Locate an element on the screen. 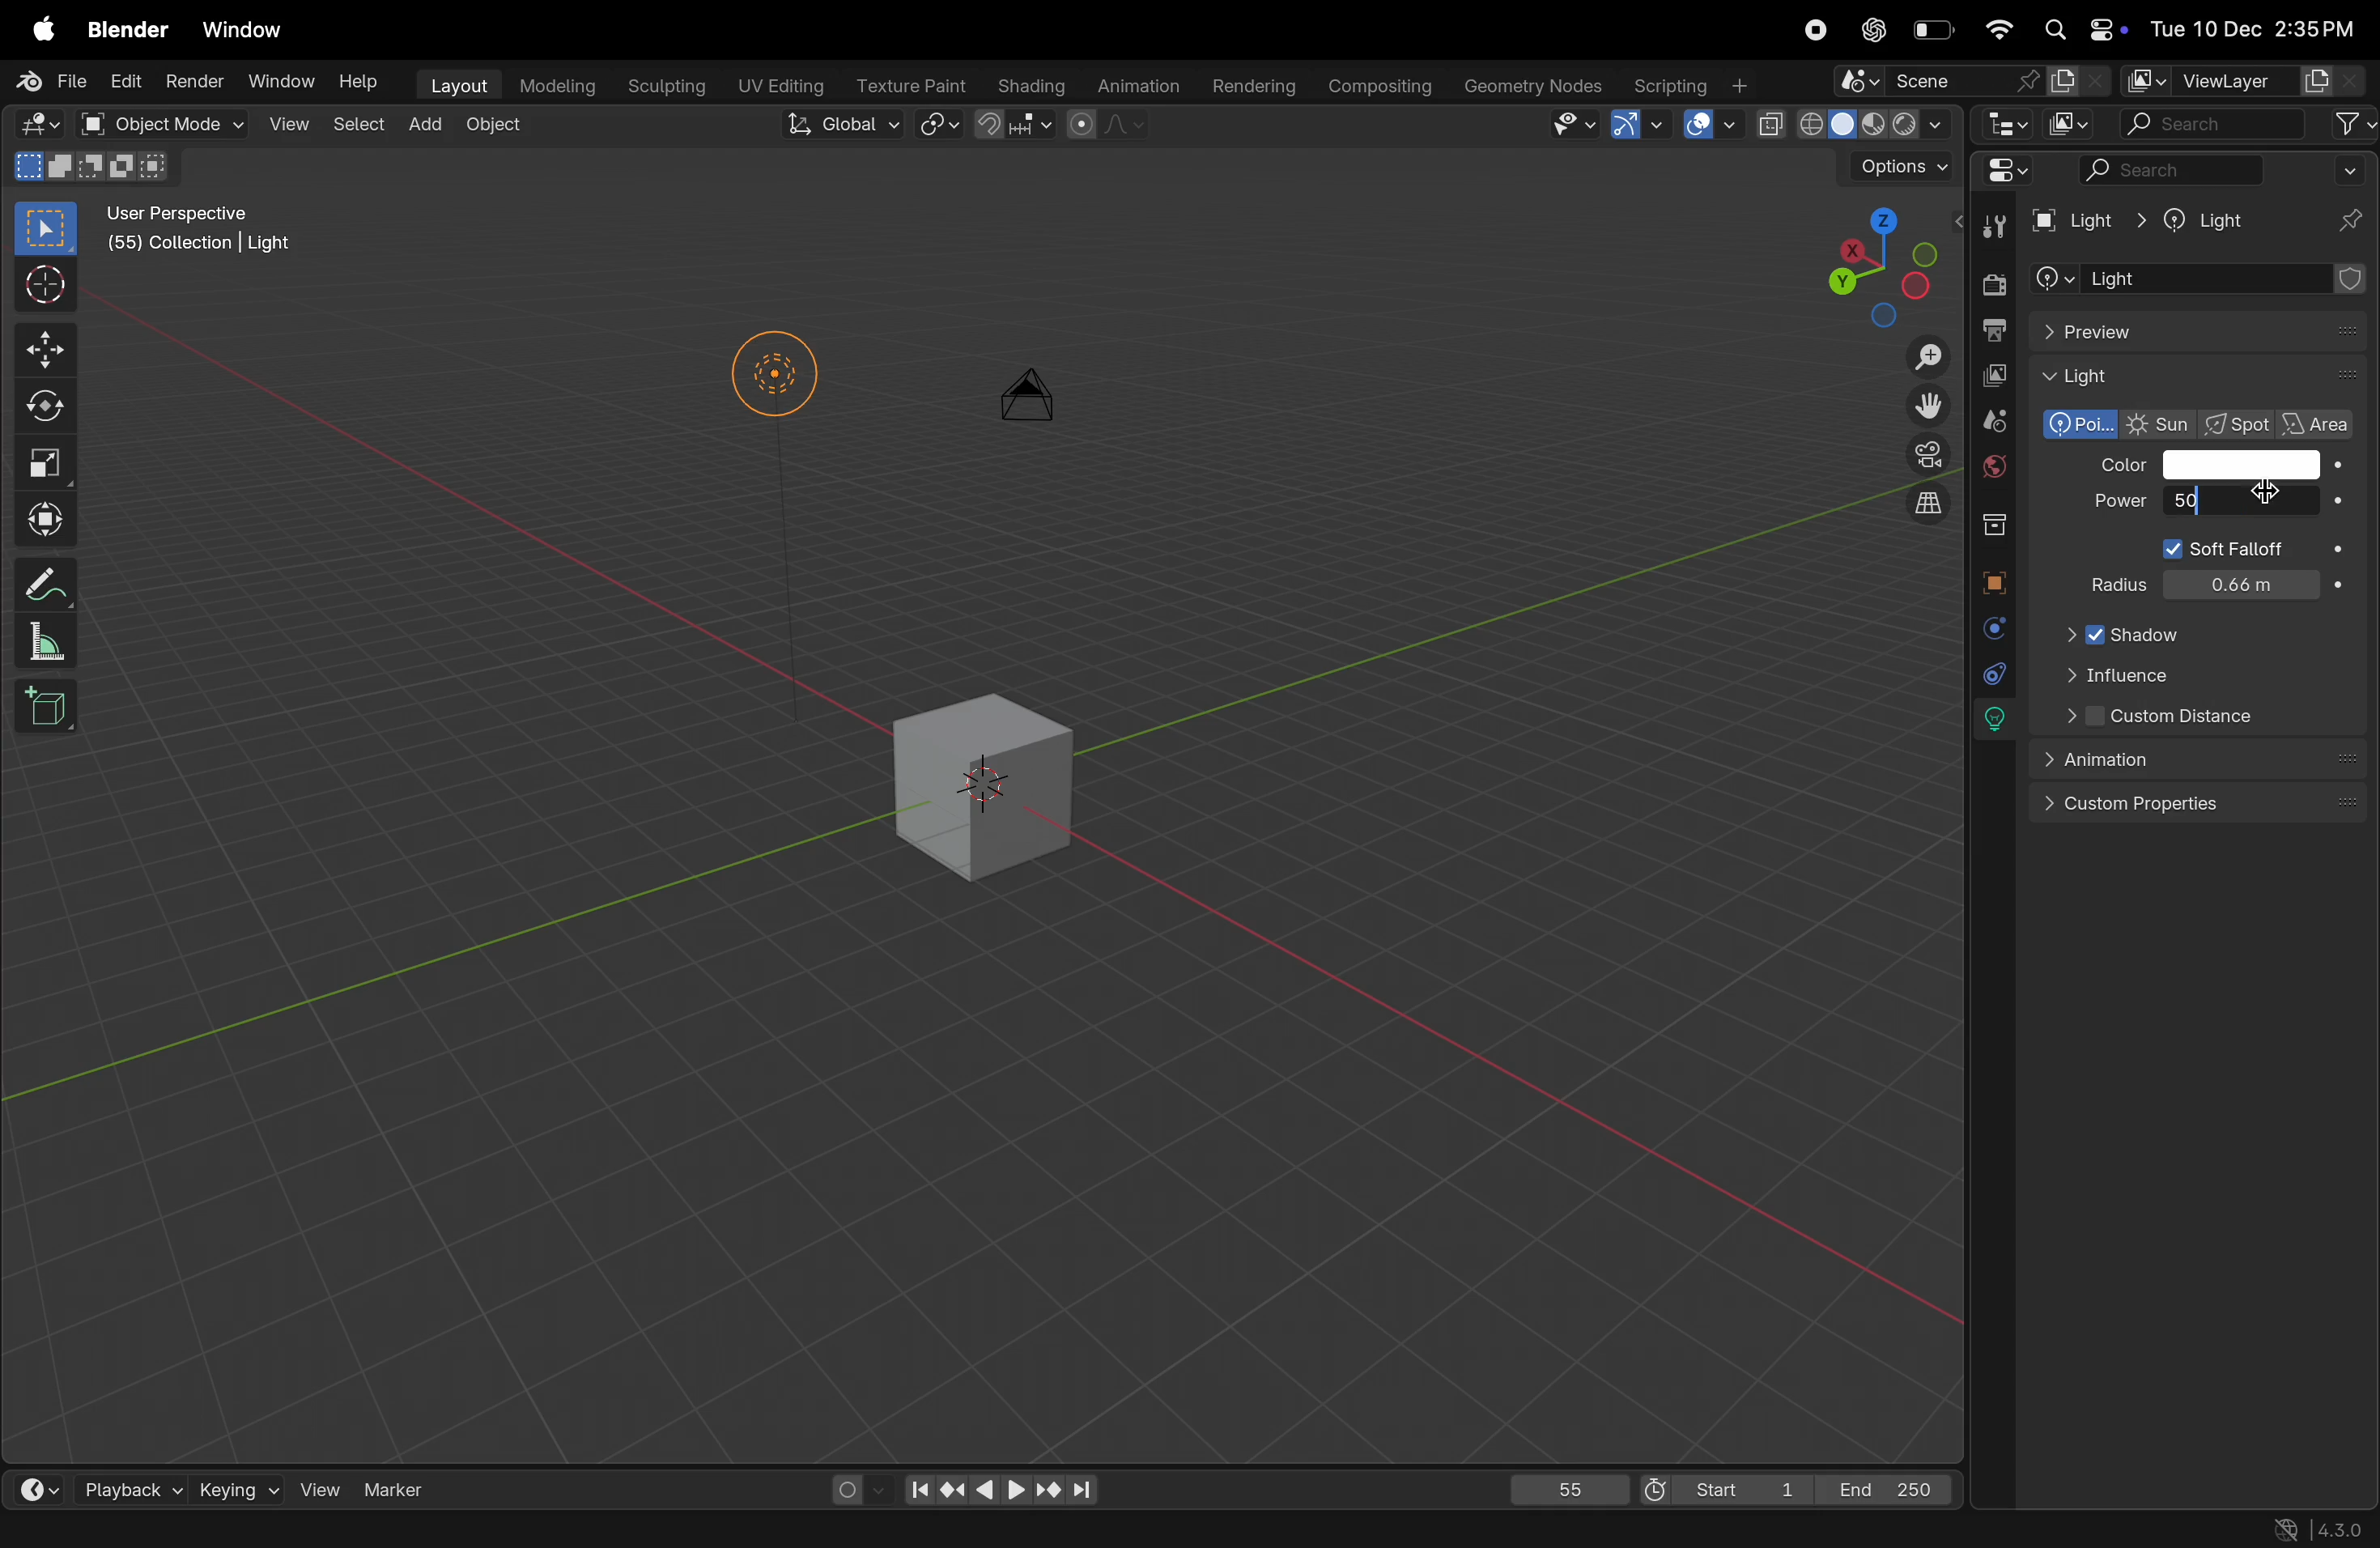 The width and height of the screenshot is (2380, 1548). annotate is located at coordinates (51, 582).